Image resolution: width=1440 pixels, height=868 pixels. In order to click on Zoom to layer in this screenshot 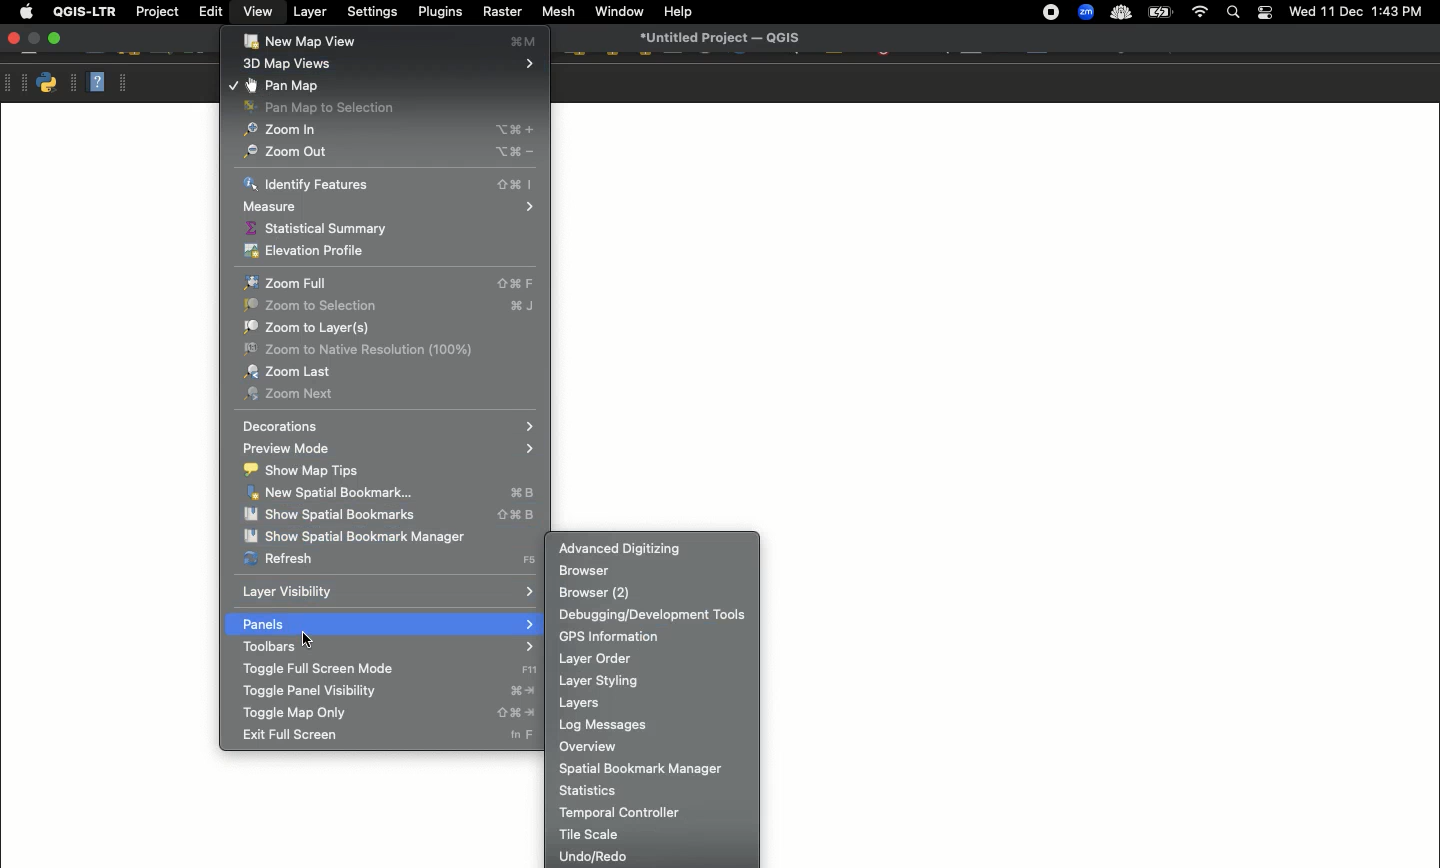, I will do `click(386, 328)`.